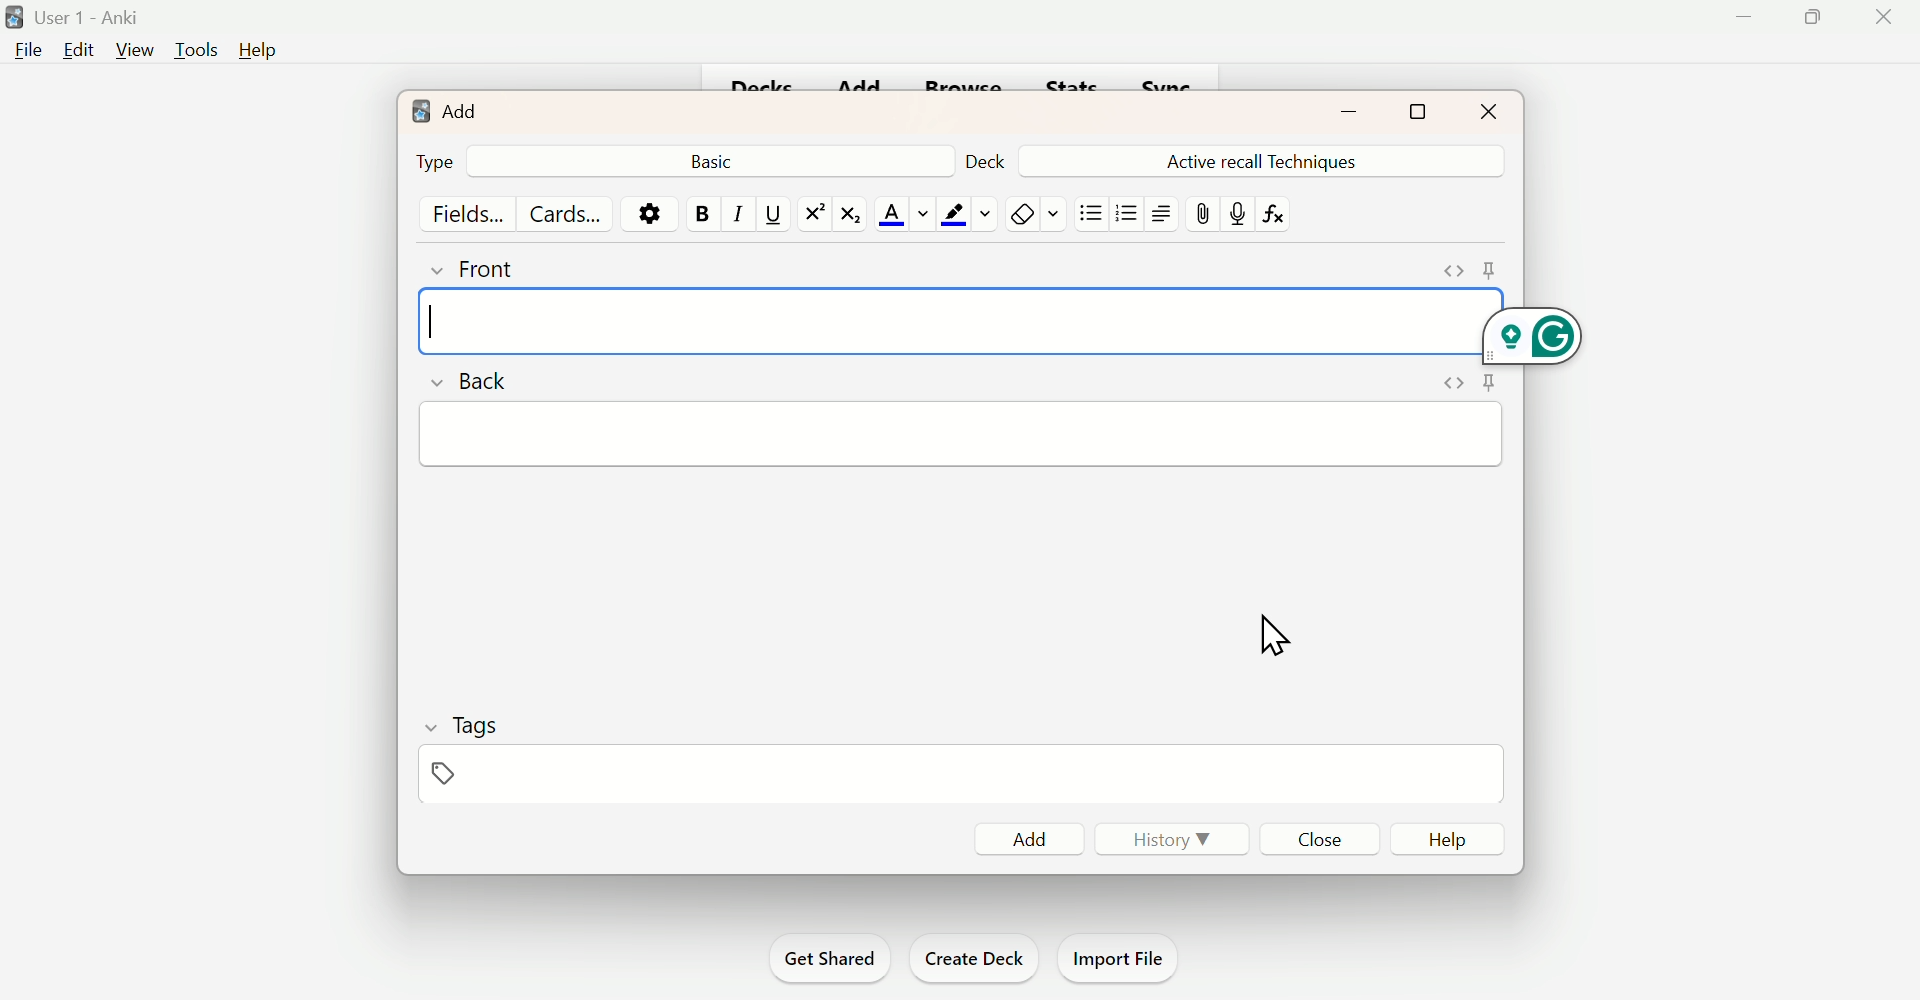 This screenshot has height=1000, width=1920. I want to click on Close, so click(1485, 109).